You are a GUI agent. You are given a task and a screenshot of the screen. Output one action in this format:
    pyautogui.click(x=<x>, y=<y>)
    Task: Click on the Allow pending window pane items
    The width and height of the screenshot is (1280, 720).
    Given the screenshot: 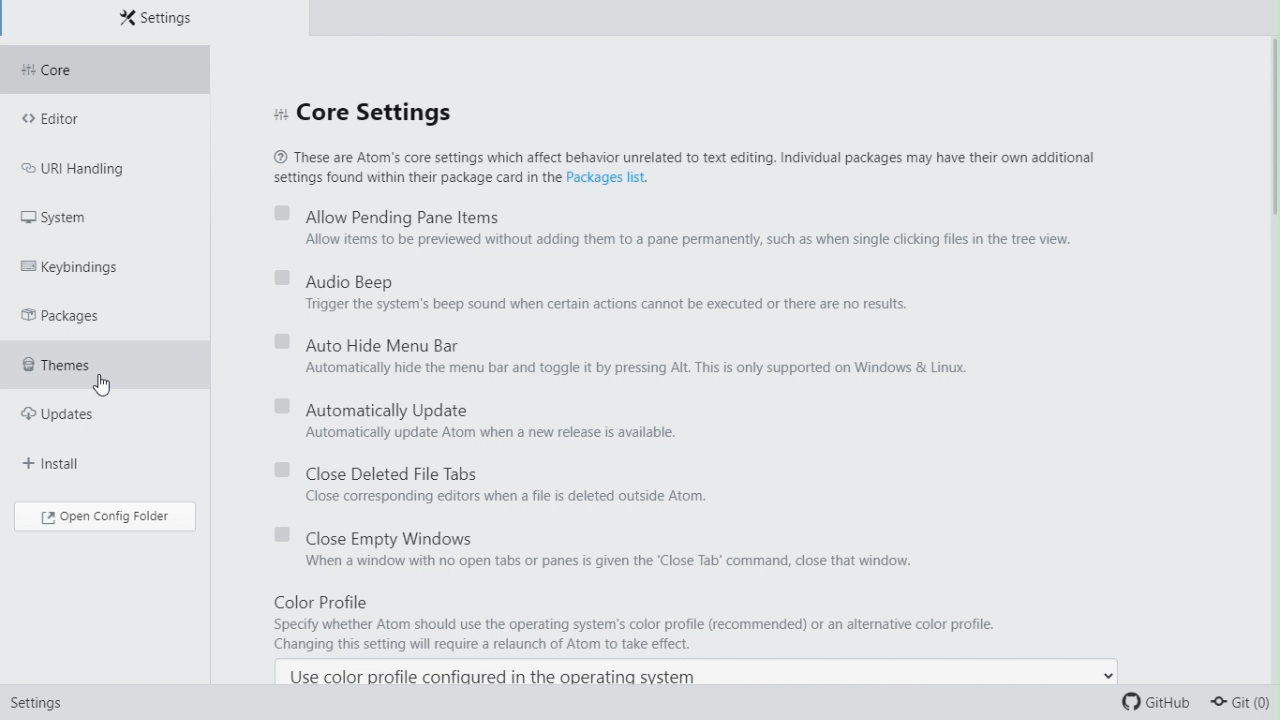 What is the action you would take?
    pyautogui.click(x=678, y=214)
    